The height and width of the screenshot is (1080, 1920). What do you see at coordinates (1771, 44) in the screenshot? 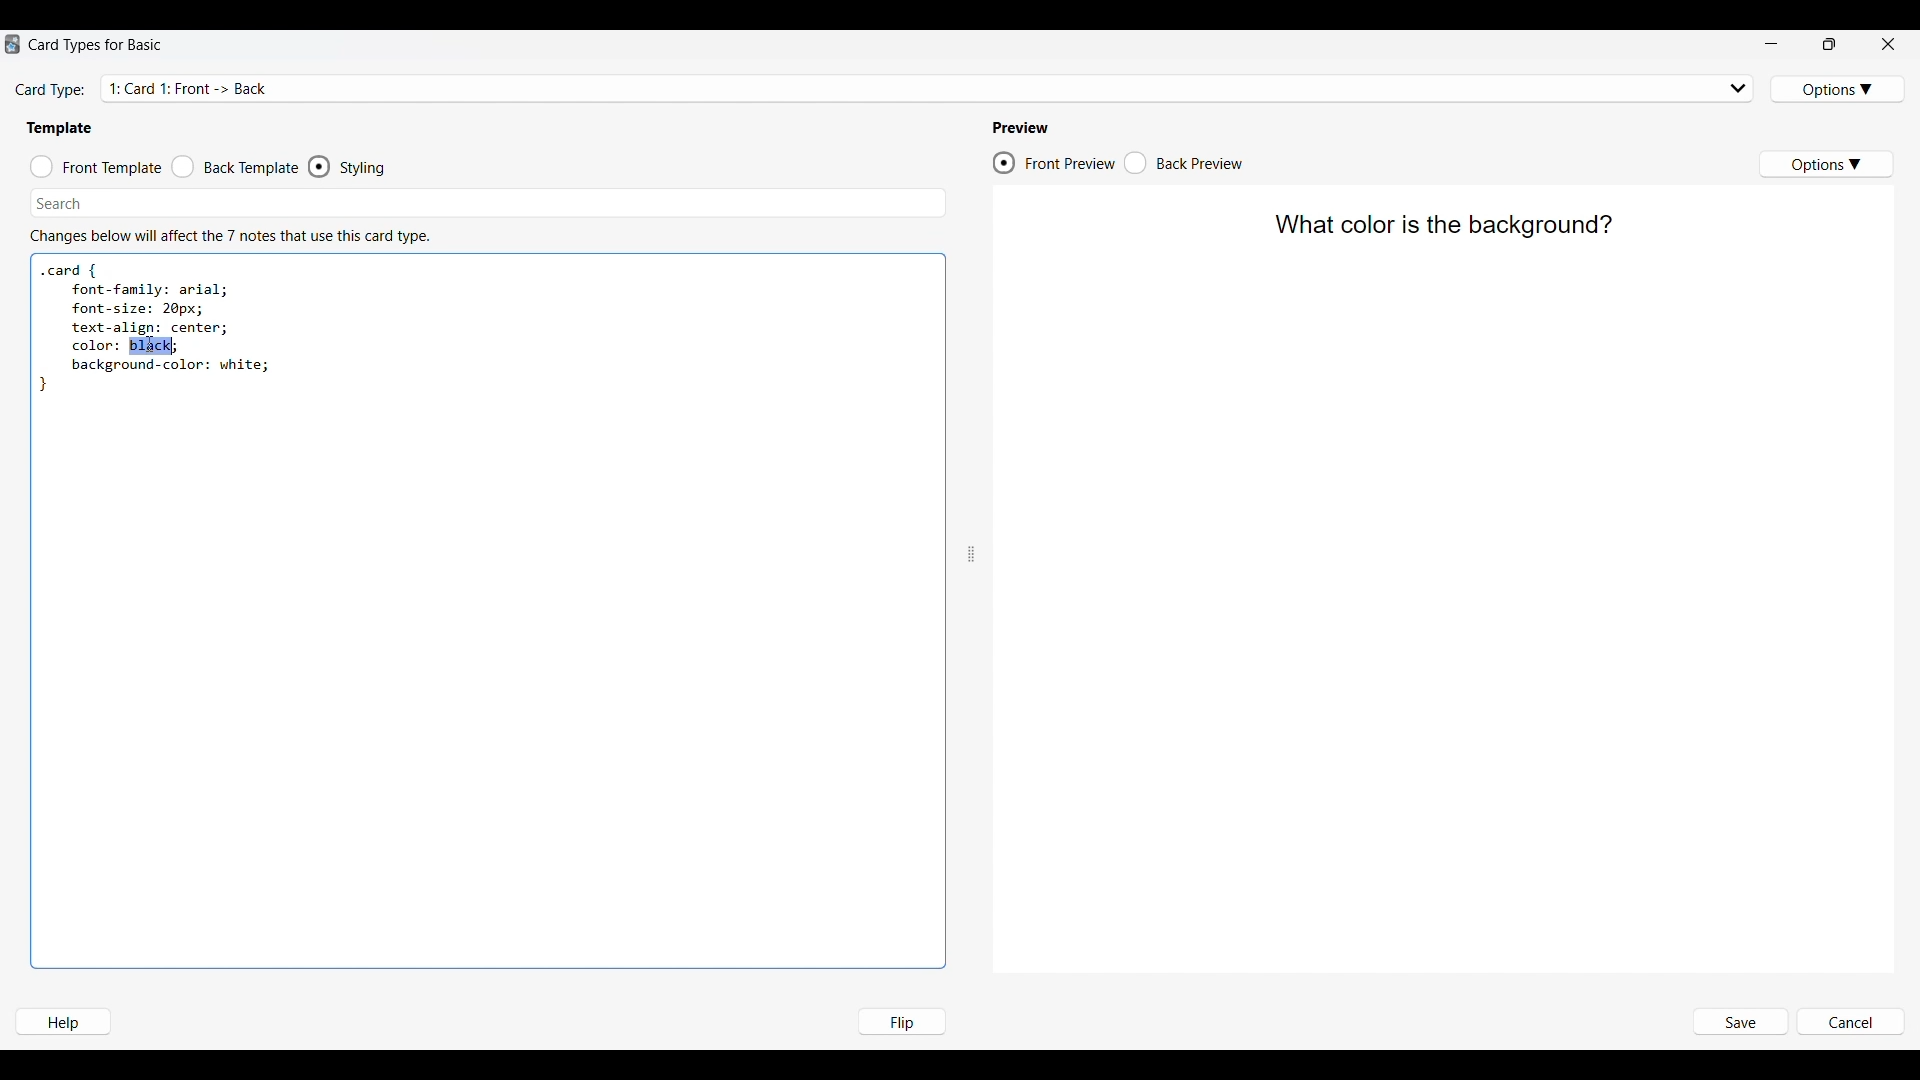
I see `Minimize` at bounding box center [1771, 44].